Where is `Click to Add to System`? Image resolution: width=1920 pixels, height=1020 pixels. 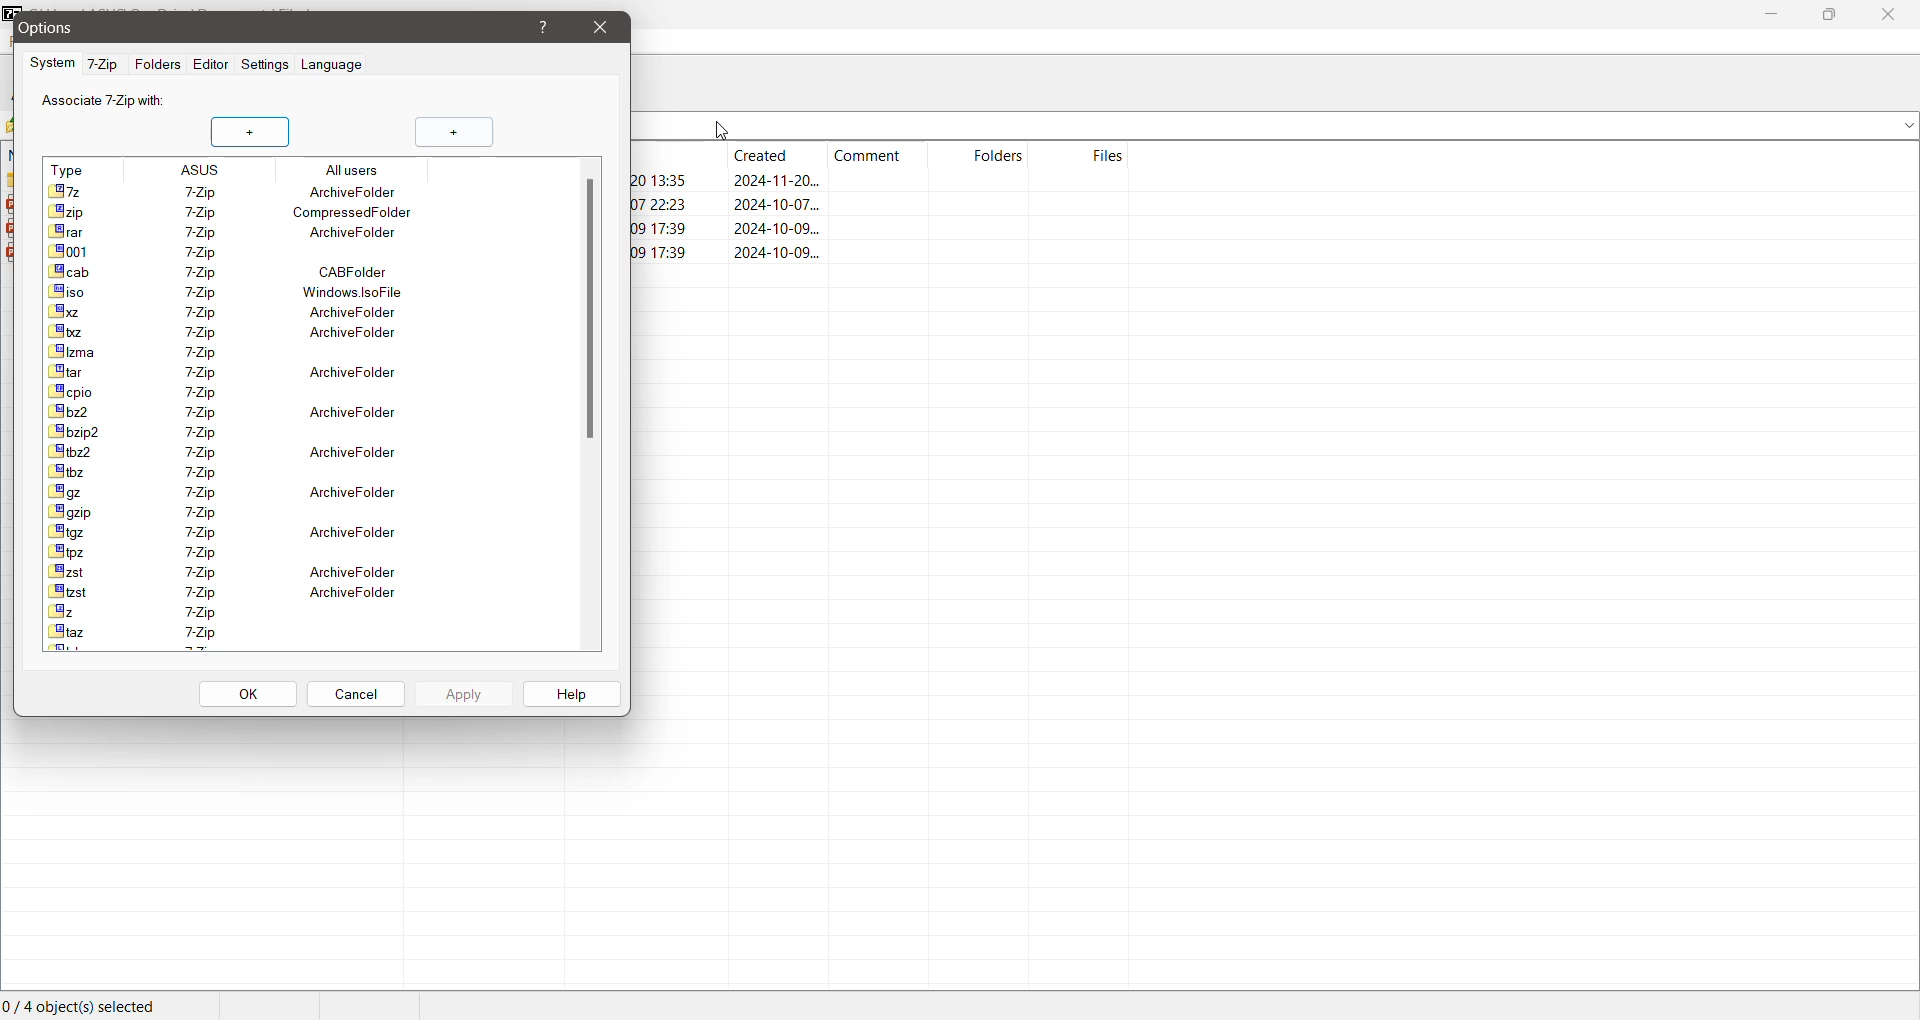 Click to Add to System is located at coordinates (252, 132).